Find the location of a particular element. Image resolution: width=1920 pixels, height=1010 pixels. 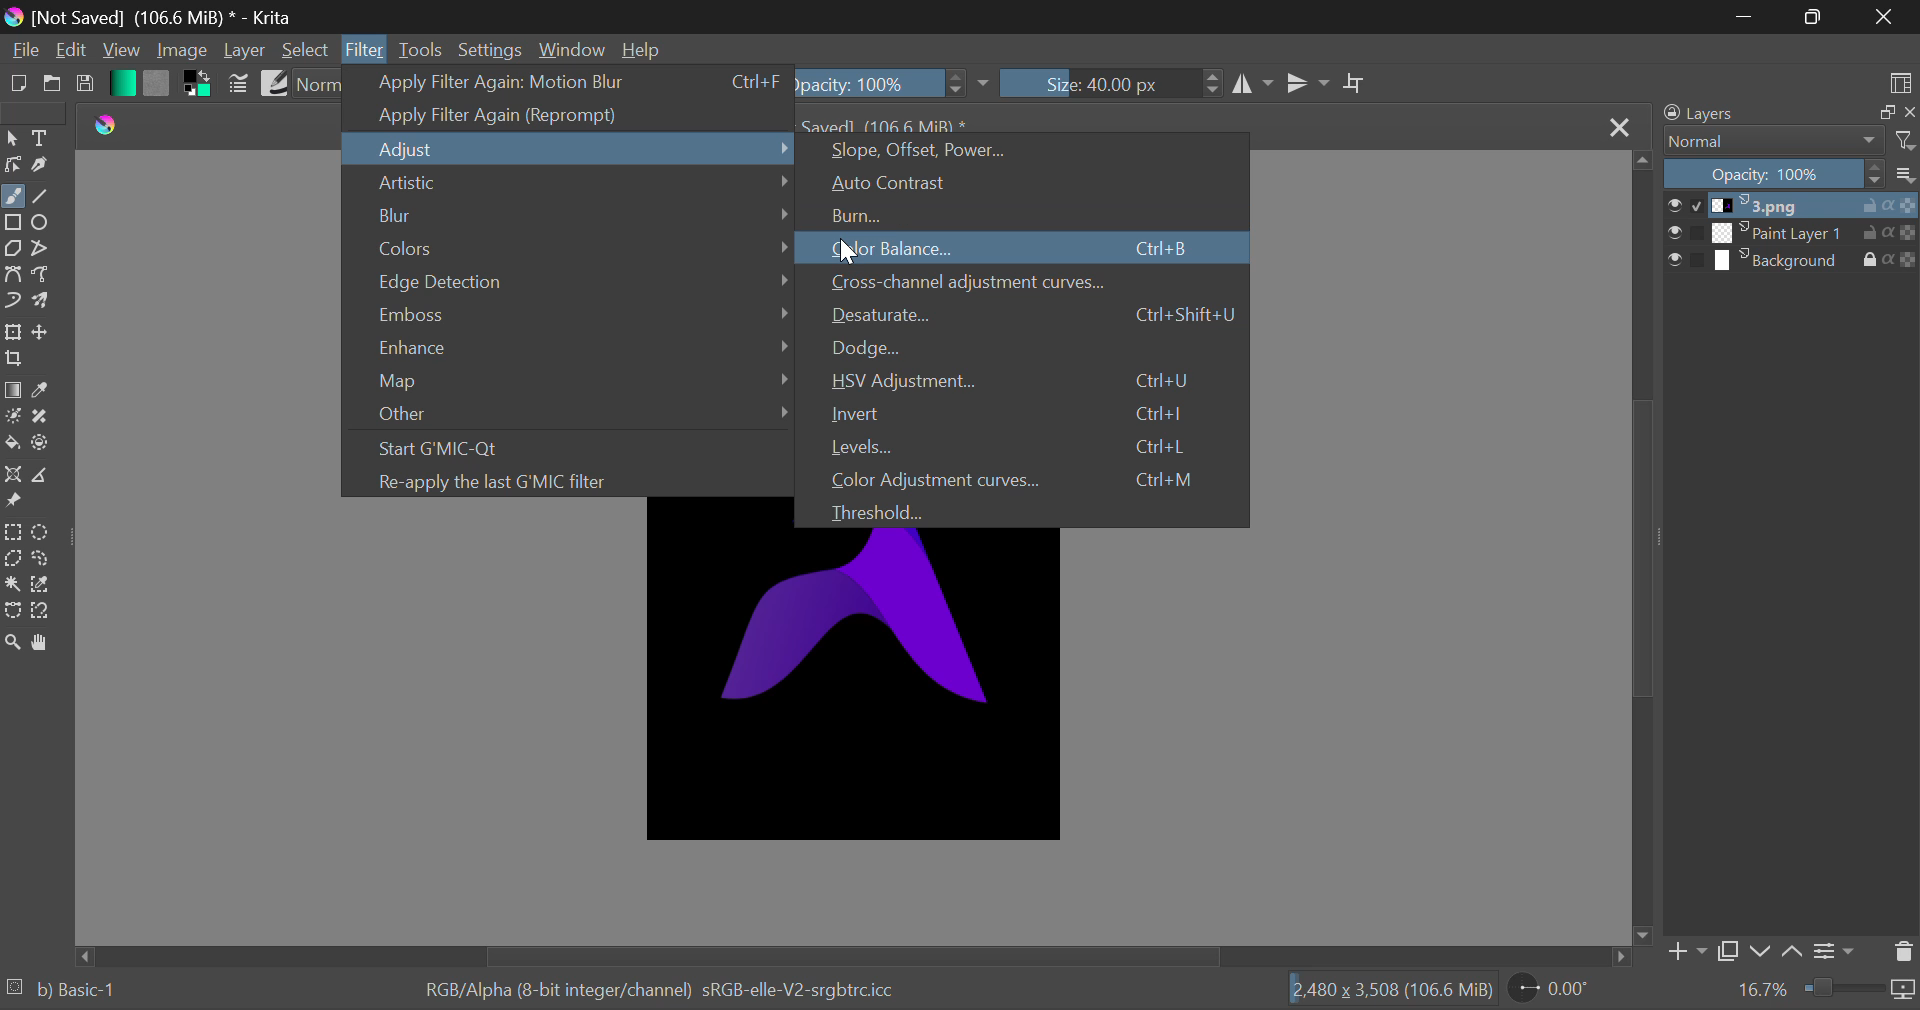

Magnetic Selection is located at coordinates (44, 611).